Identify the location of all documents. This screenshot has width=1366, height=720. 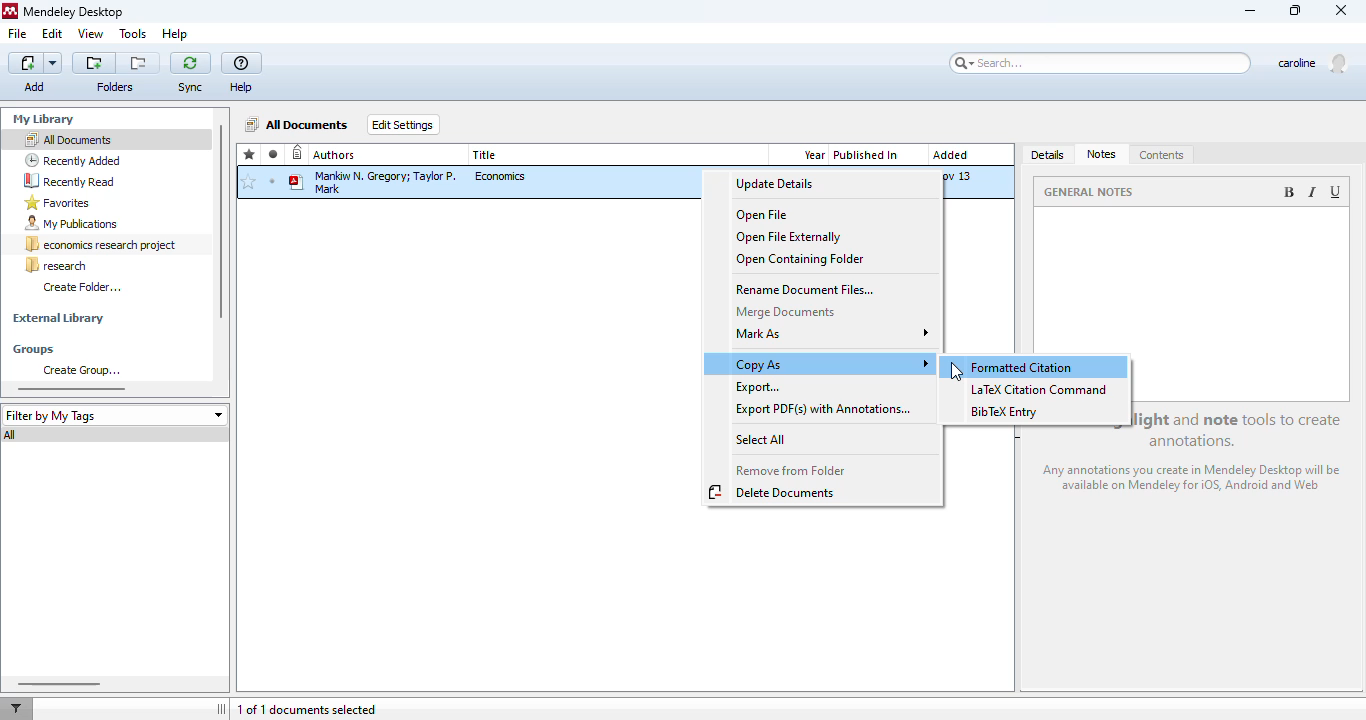
(67, 139).